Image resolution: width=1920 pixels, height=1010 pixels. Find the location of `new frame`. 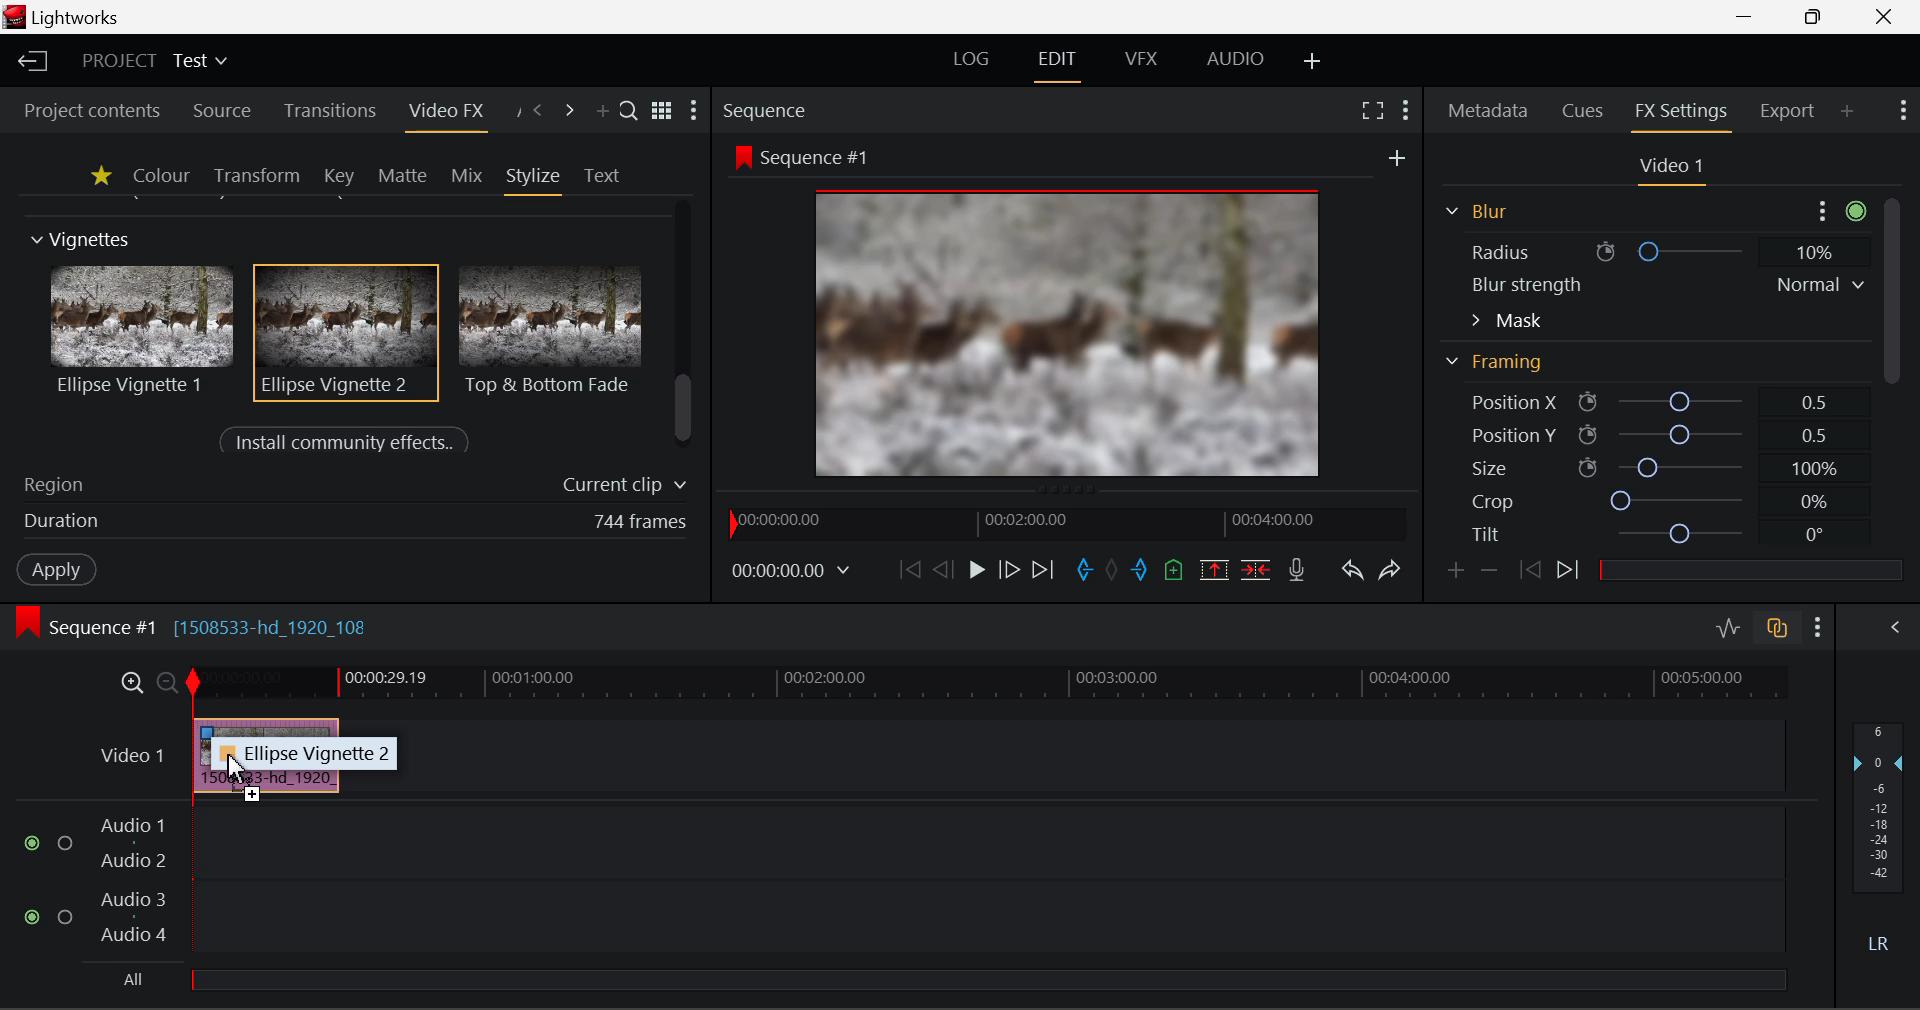

new frame is located at coordinates (1399, 157).